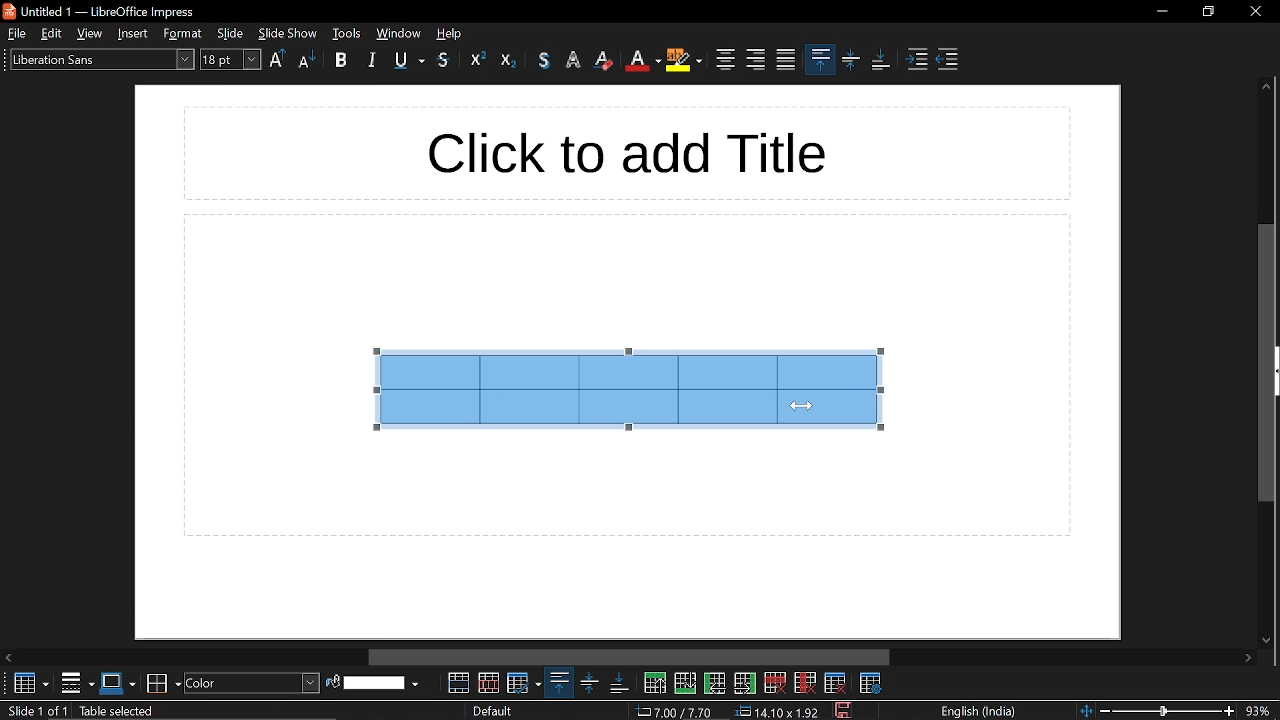 The height and width of the screenshot is (720, 1280). What do you see at coordinates (181, 711) in the screenshot?
I see `table selected` at bounding box center [181, 711].